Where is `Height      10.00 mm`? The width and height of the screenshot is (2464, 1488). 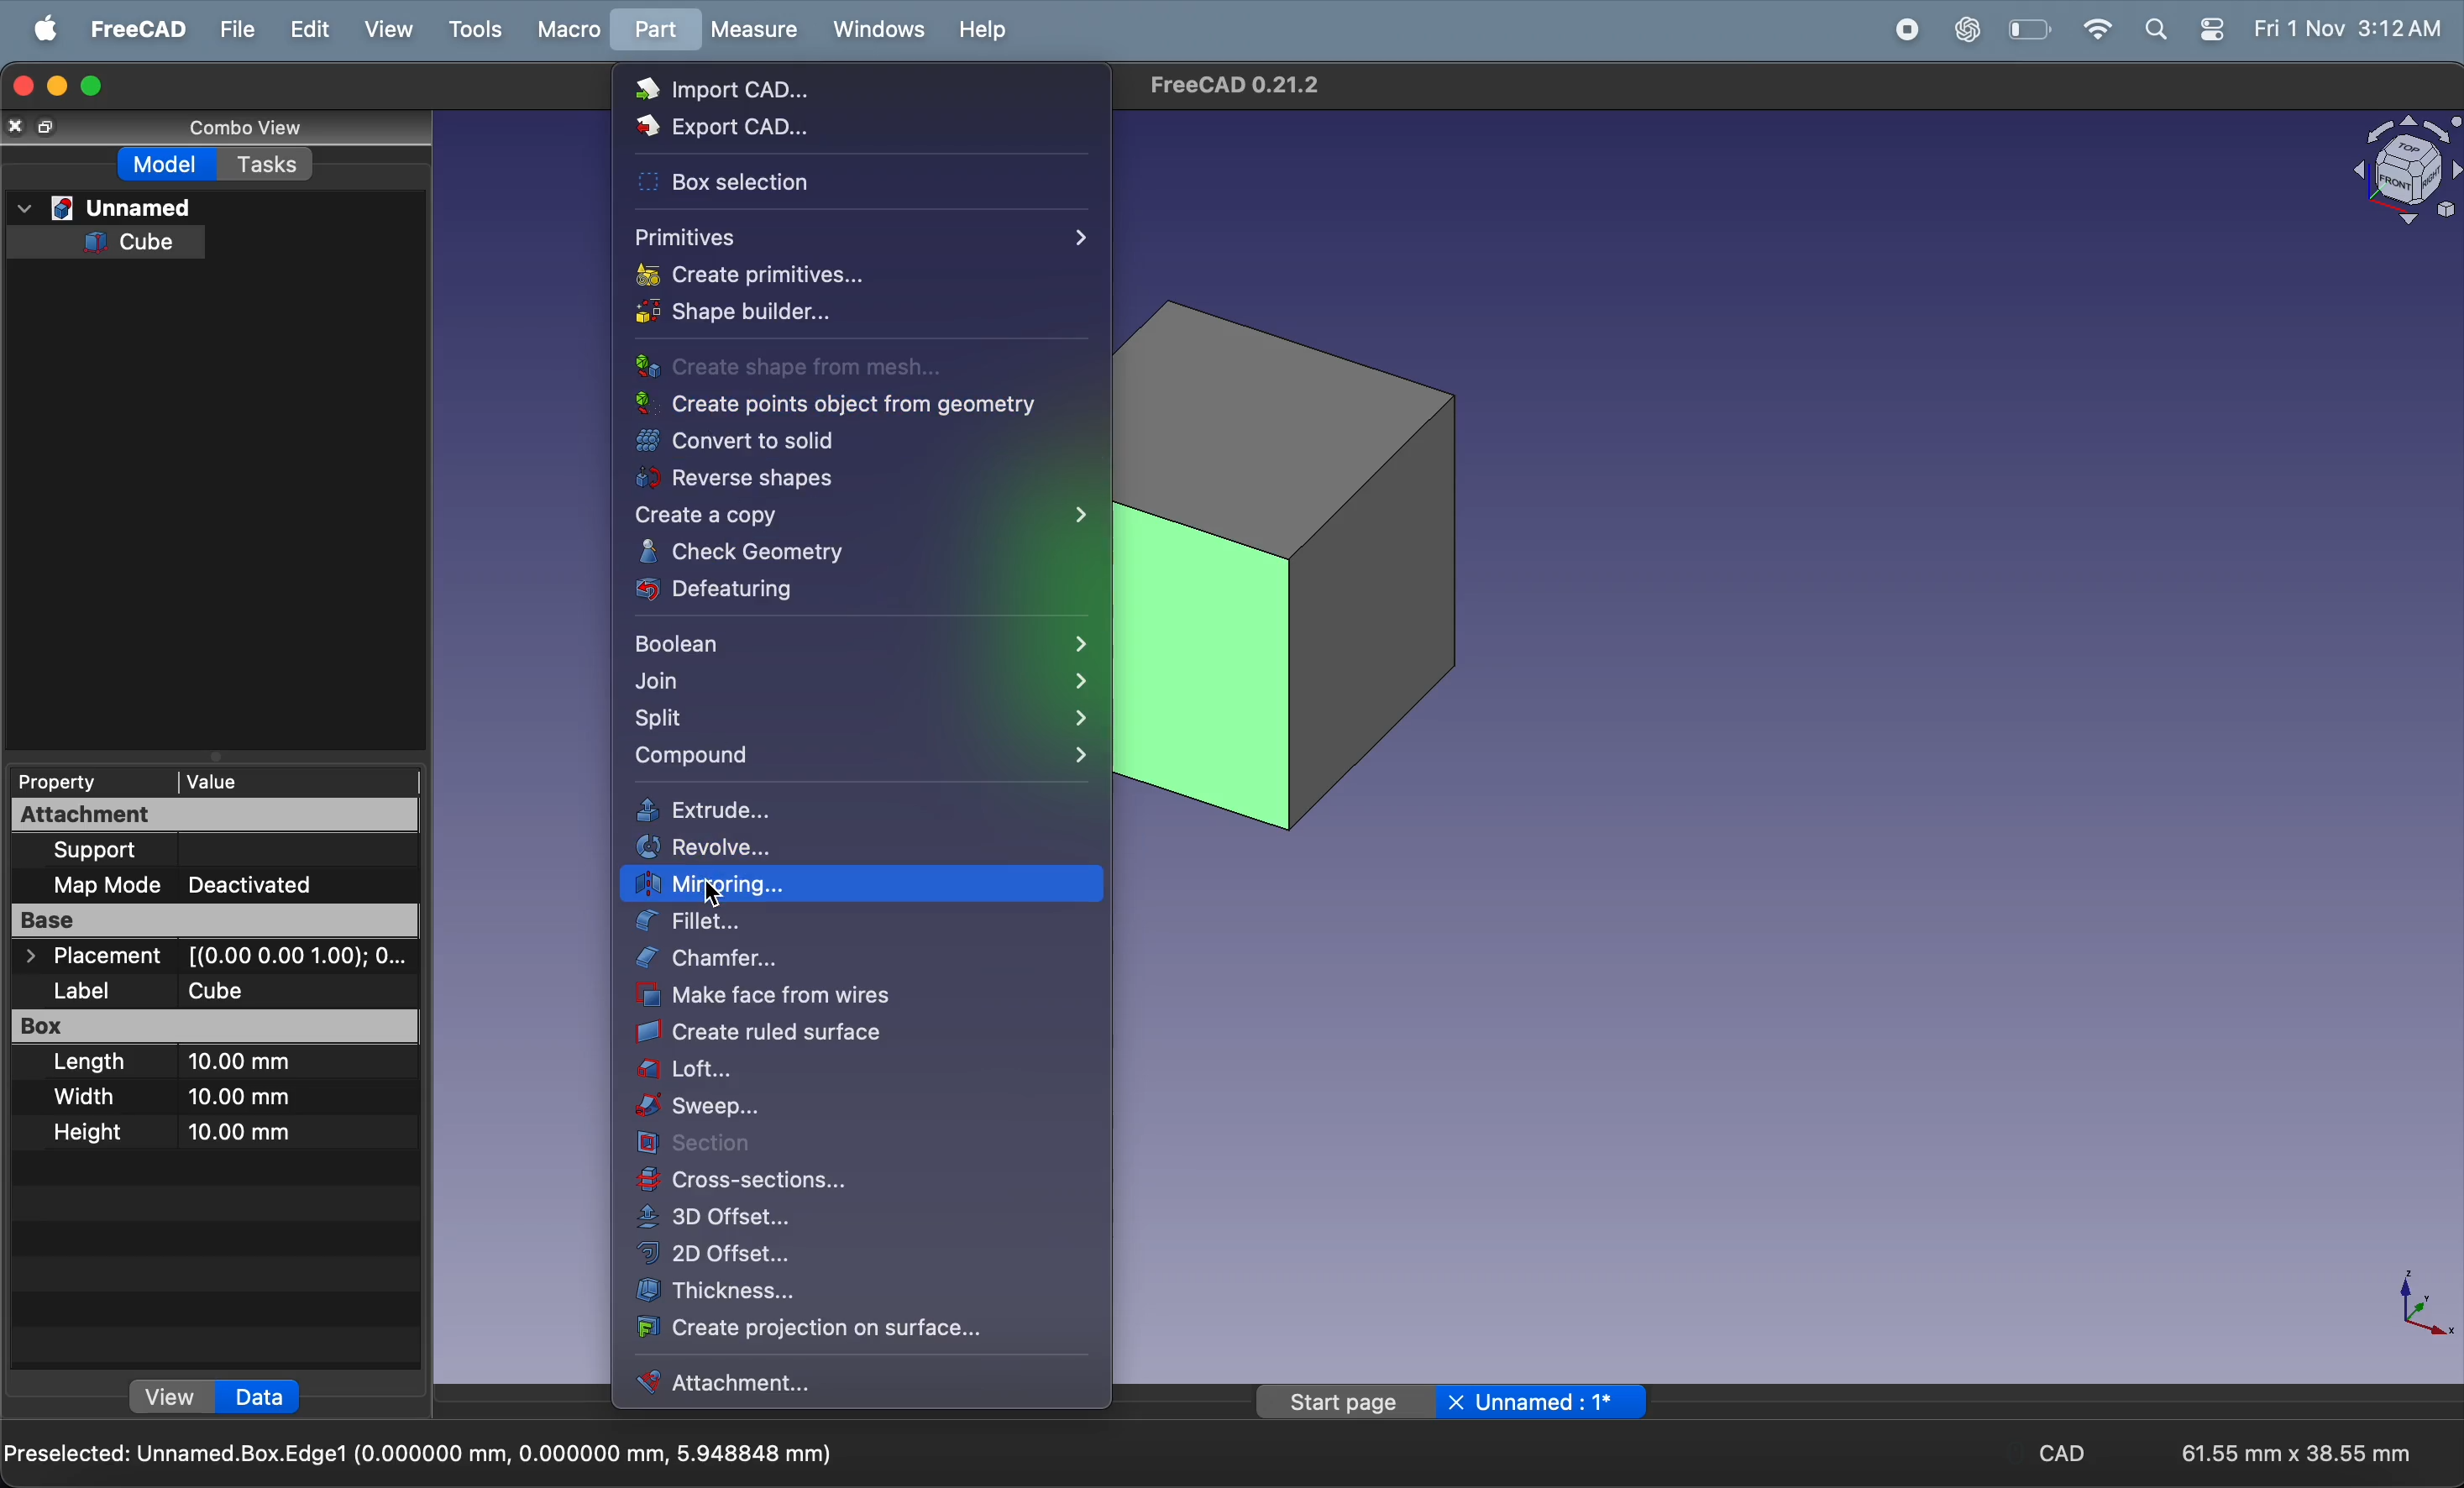 Height      10.00 mm is located at coordinates (187, 1131).